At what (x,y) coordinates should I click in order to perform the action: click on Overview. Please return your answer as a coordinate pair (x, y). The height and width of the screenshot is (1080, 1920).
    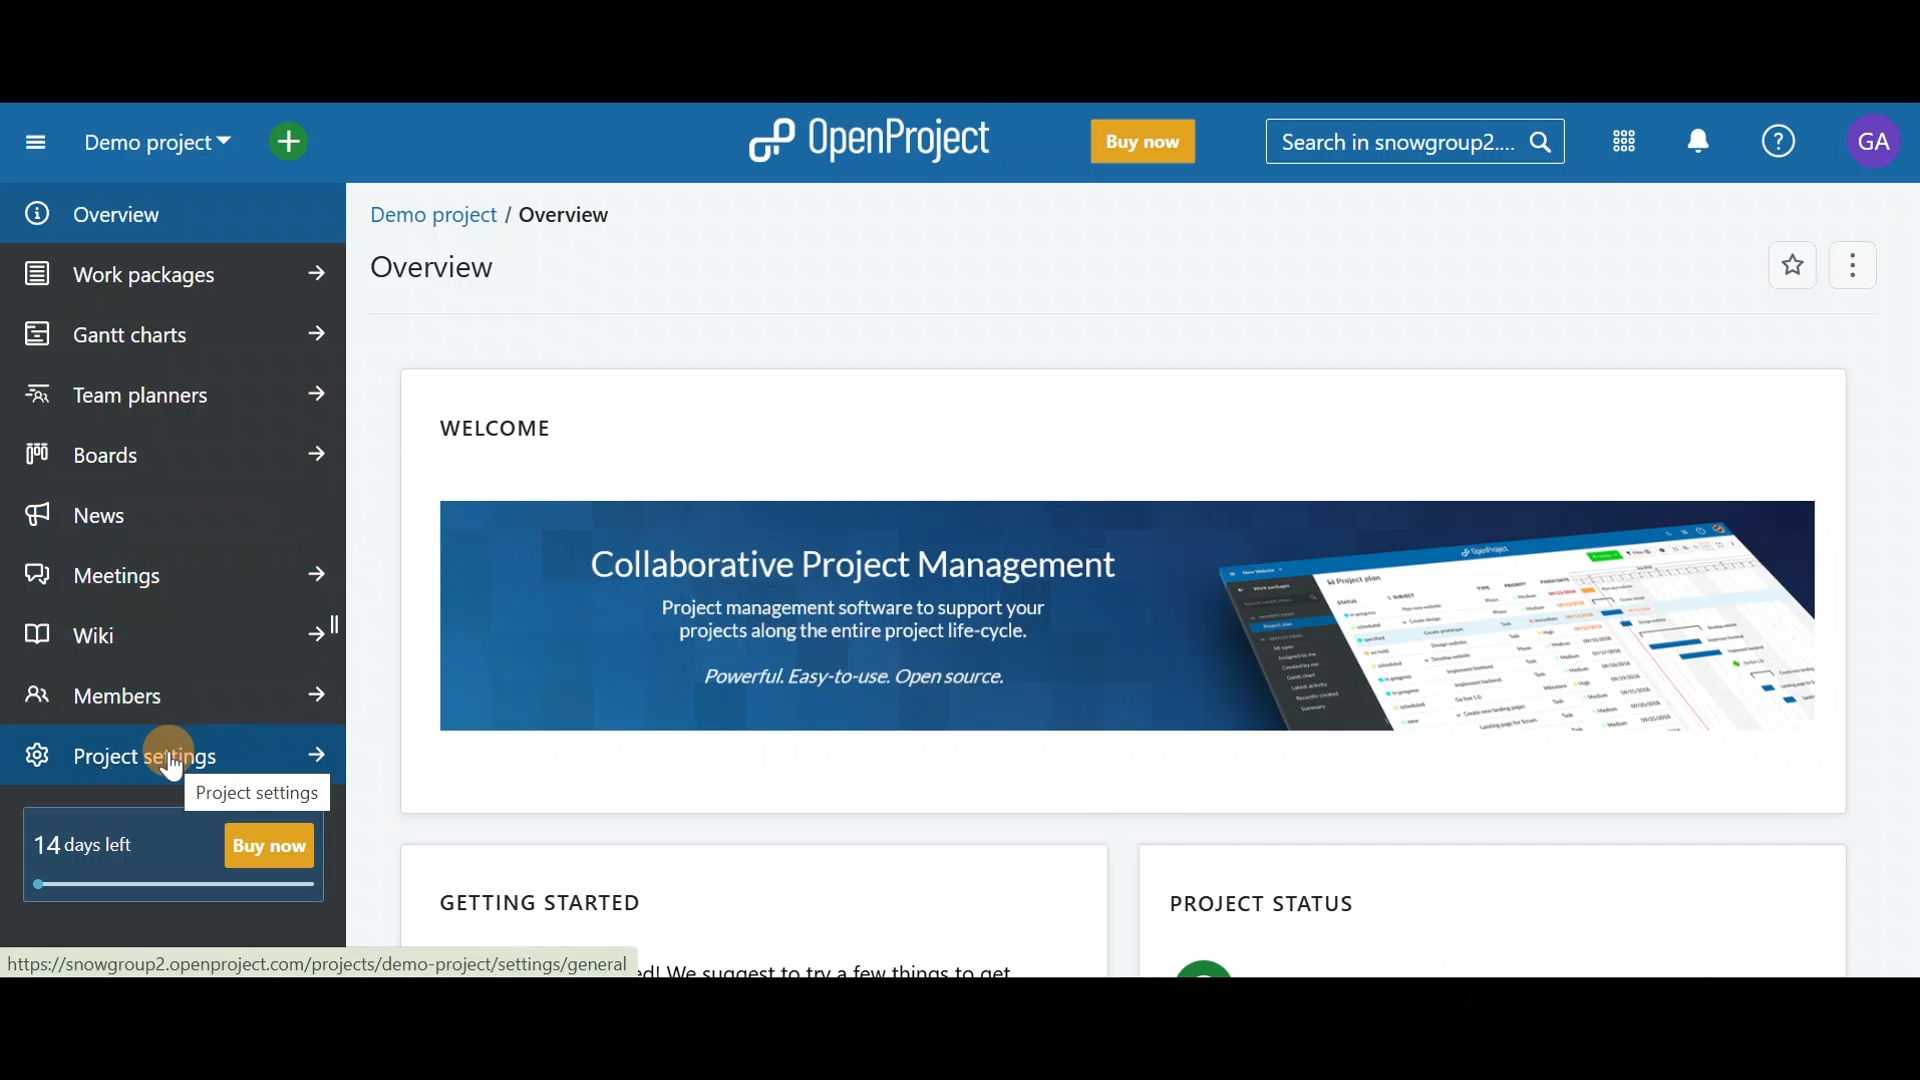
    Looking at the image, I should click on (152, 211).